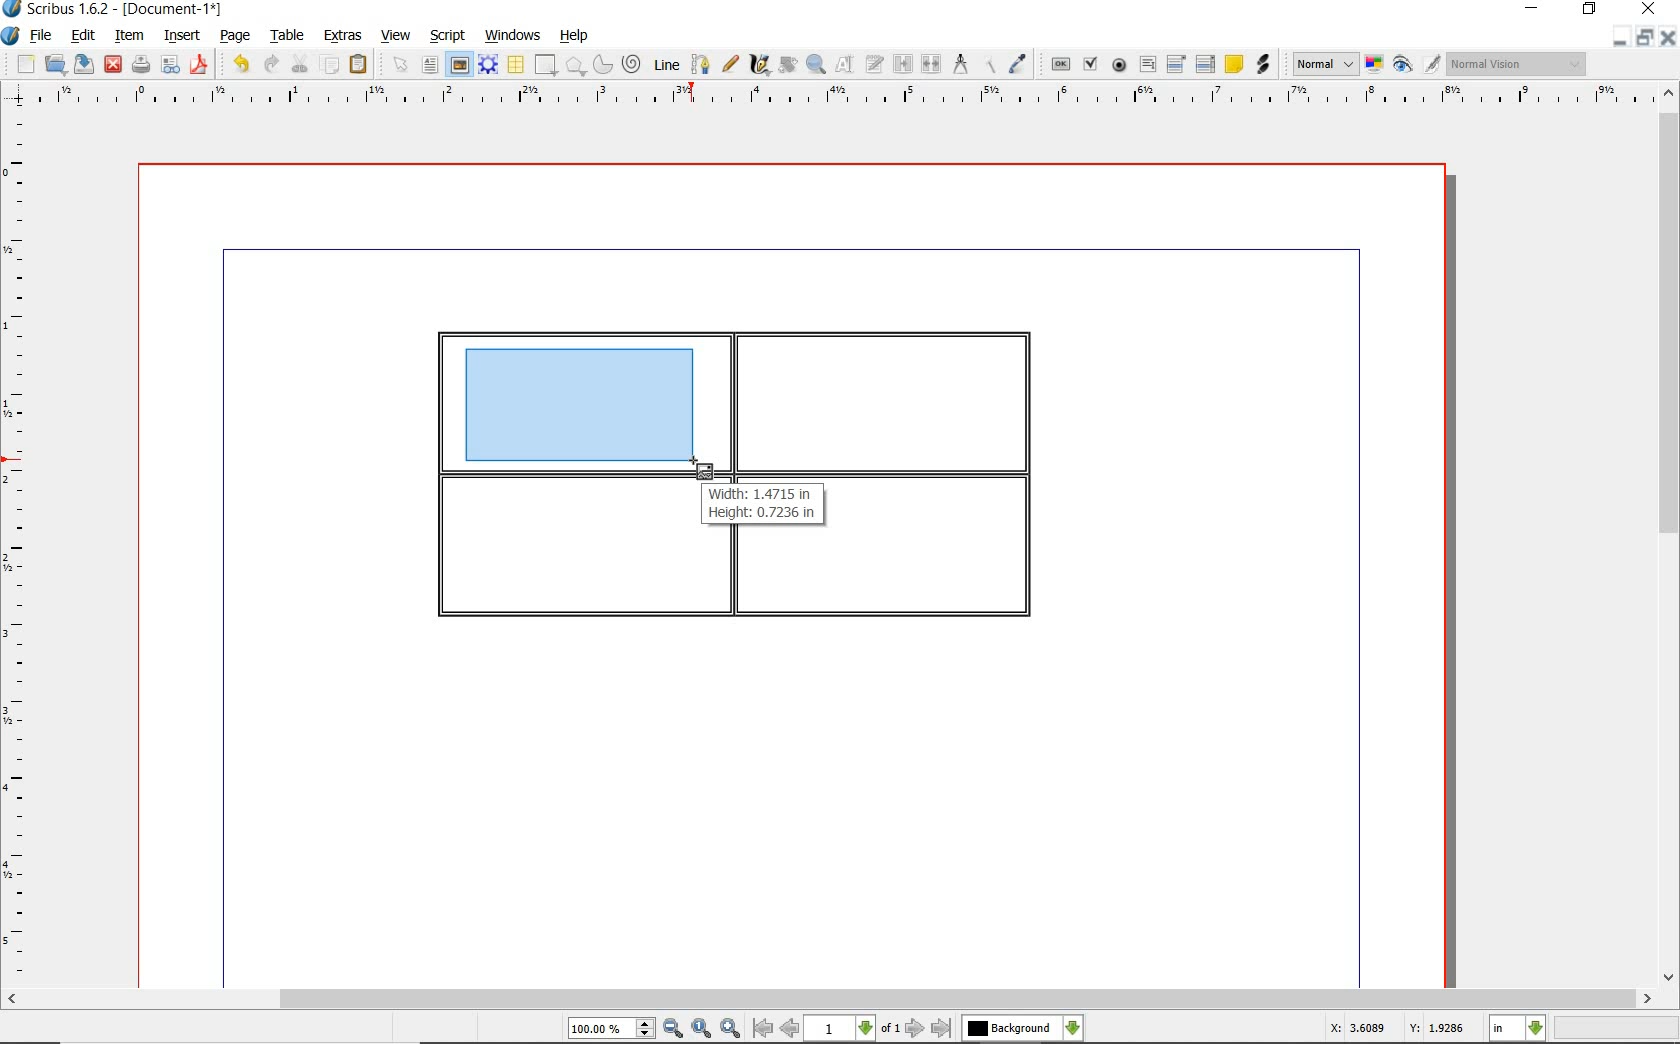 This screenshot has height=1044, width=1680. I want to click on select, so click(404, 69).